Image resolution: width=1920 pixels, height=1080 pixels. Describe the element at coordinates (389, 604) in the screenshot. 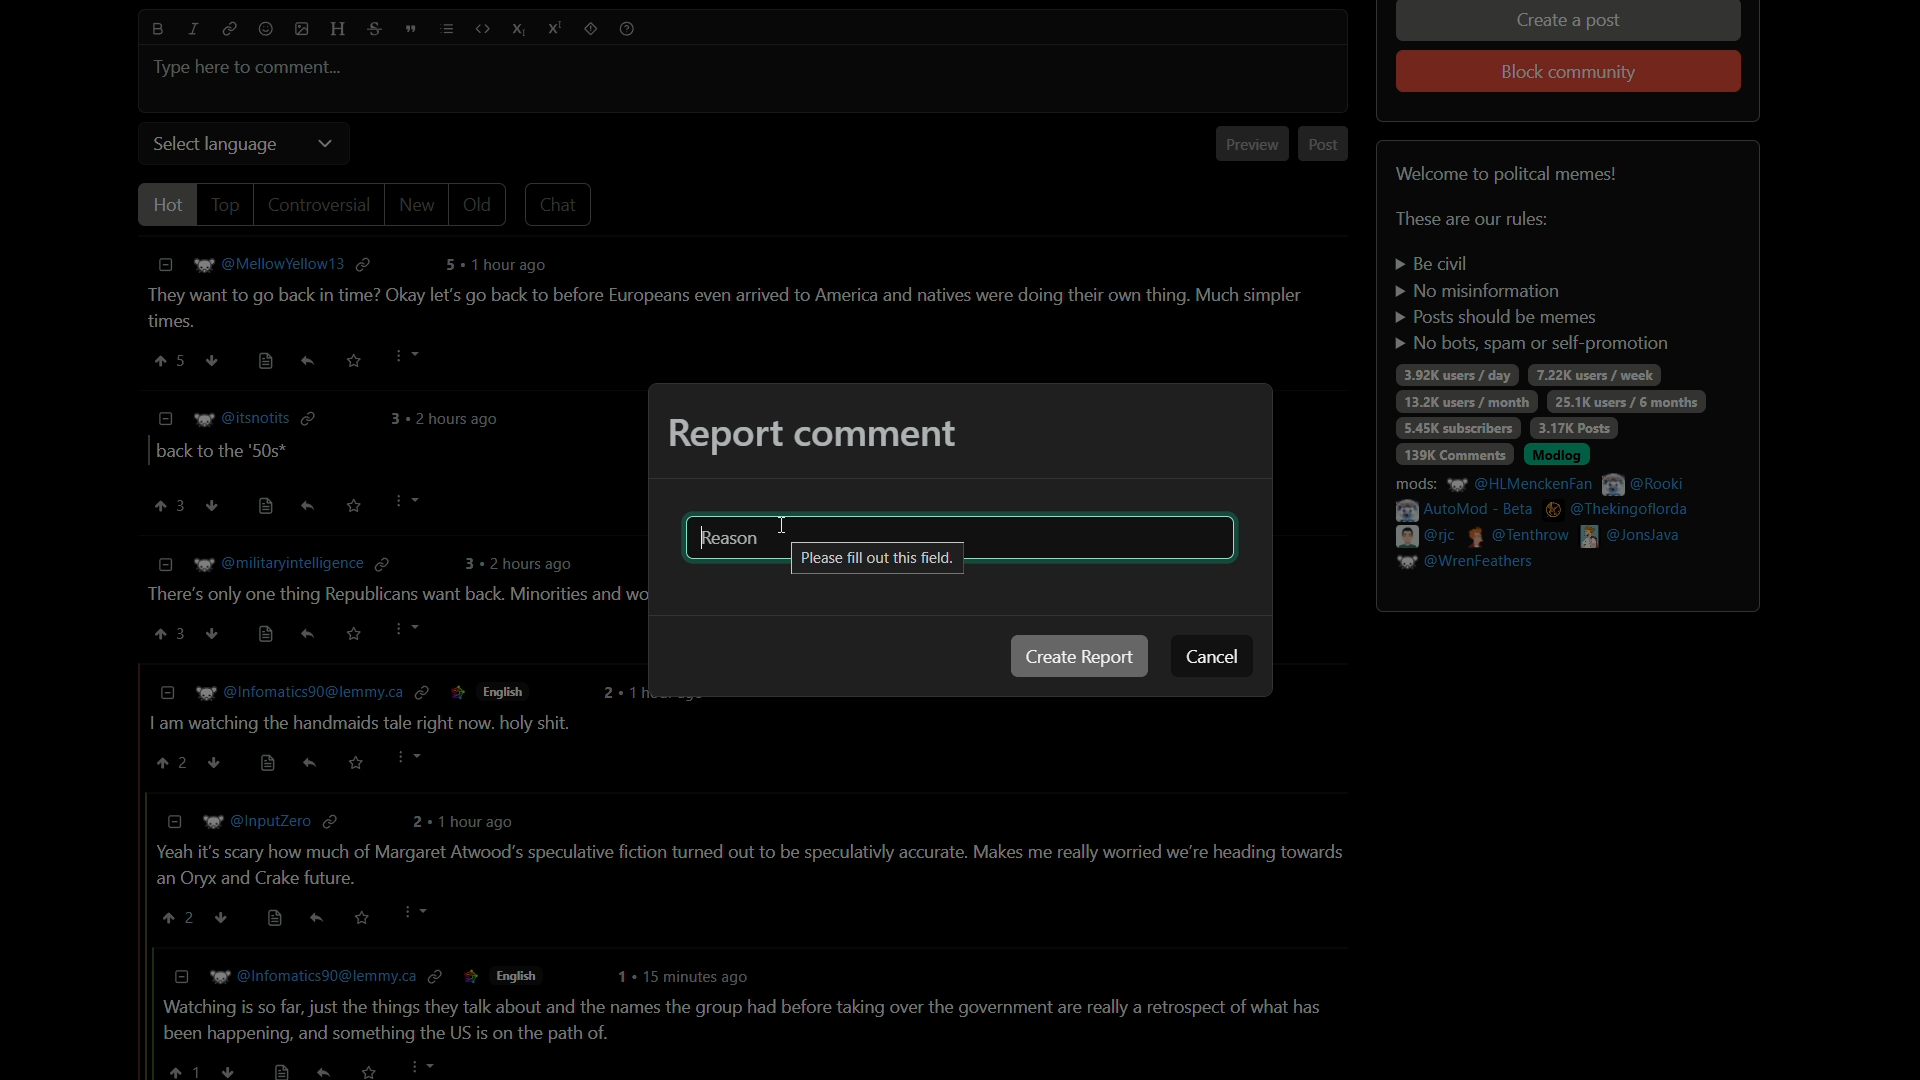

I see `comment-3` at that location.